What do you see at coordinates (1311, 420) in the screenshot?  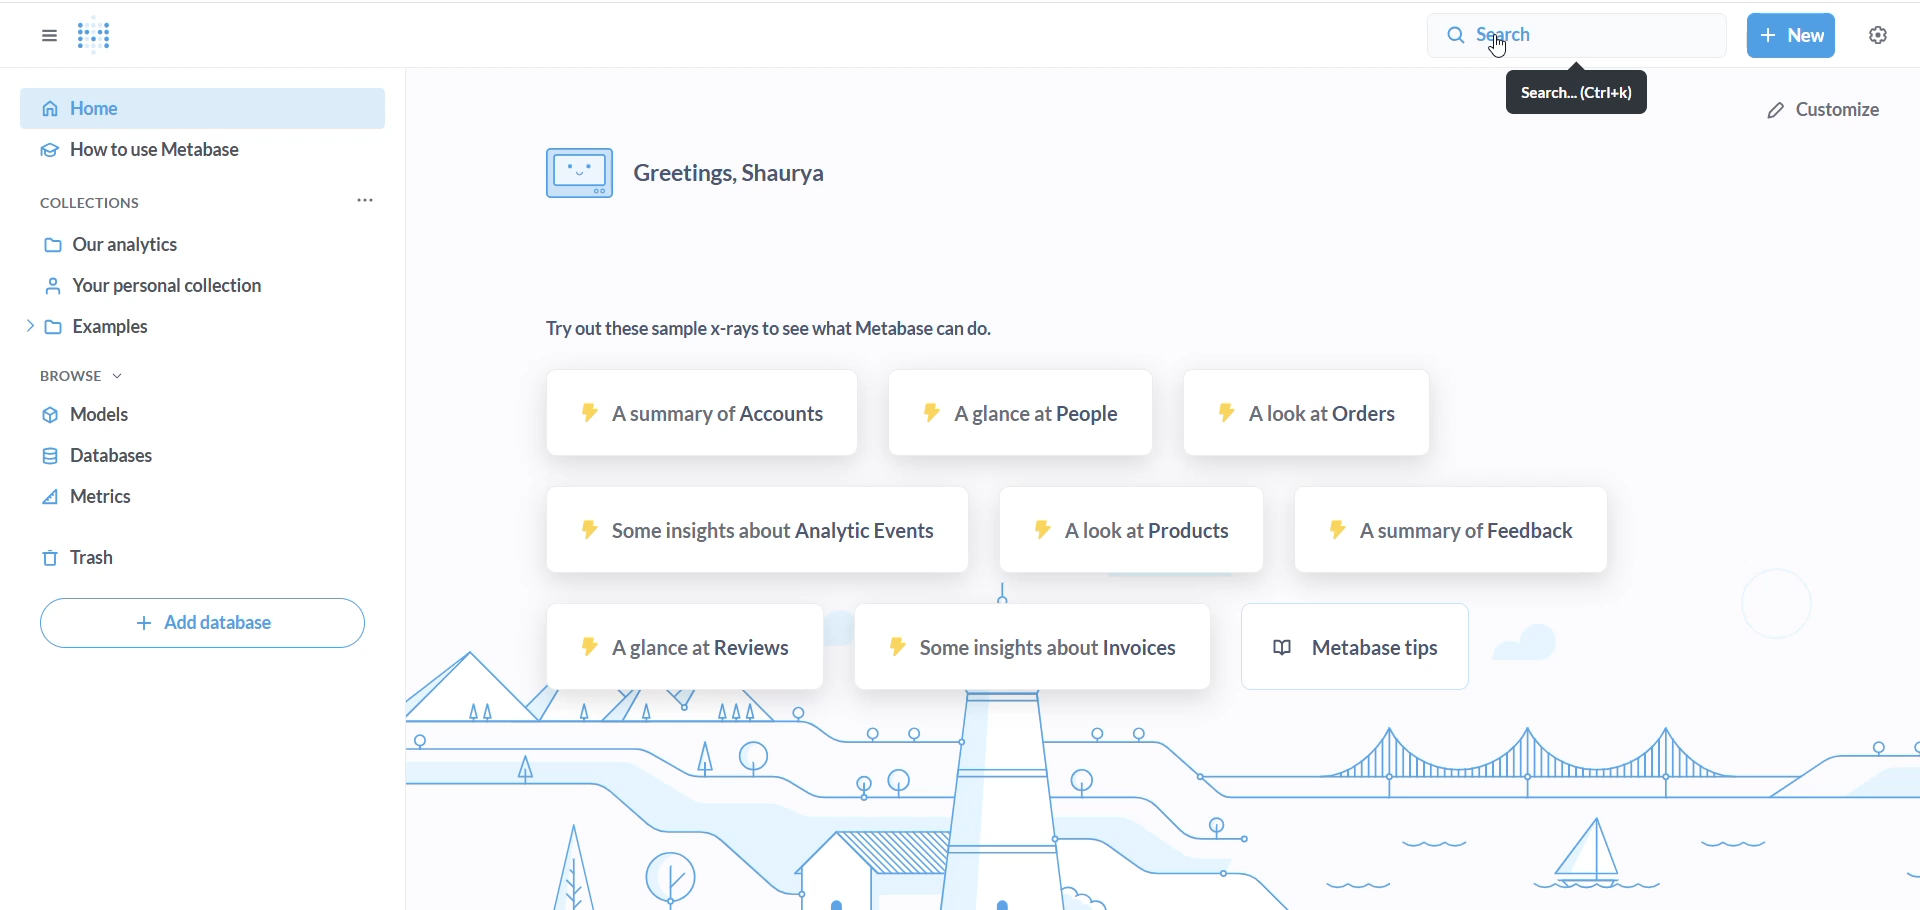 I see `A look at orders ` at bounding box center [1311, 420].